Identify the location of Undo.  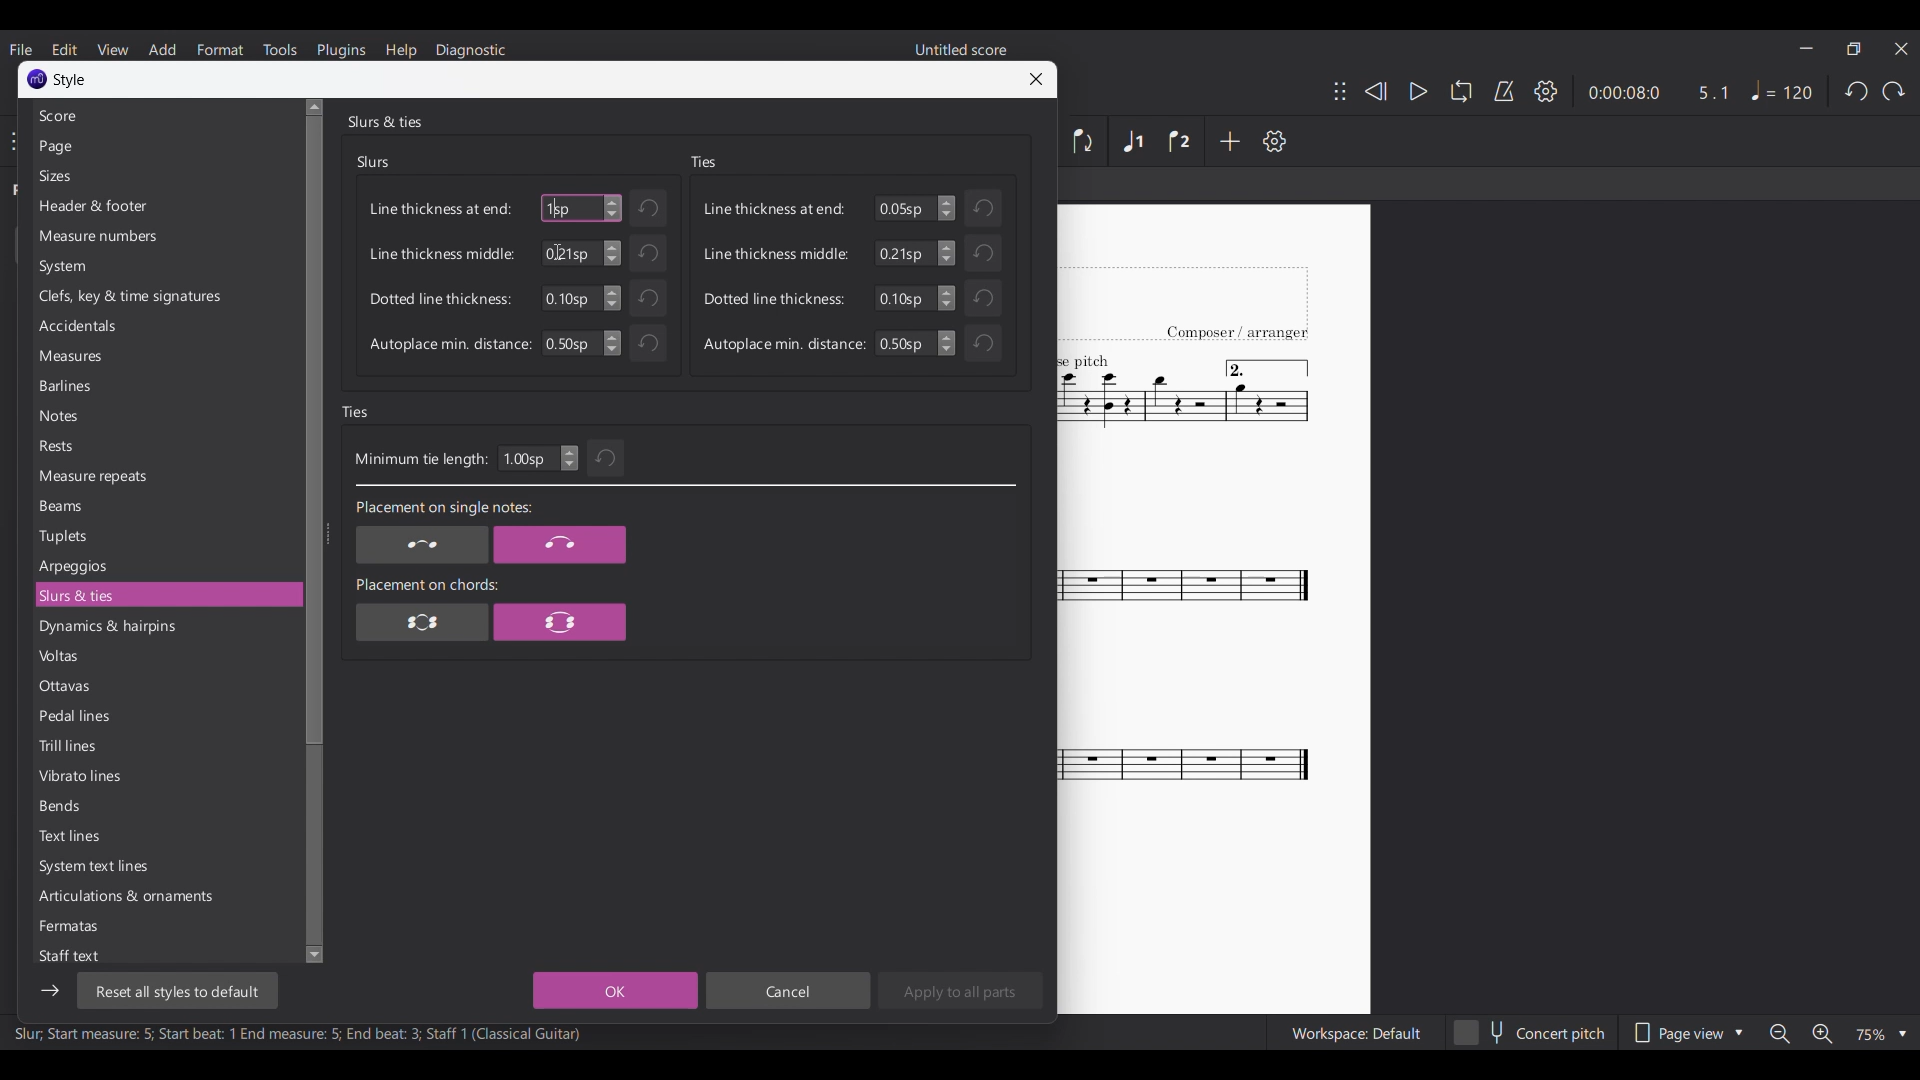
(982, 343).